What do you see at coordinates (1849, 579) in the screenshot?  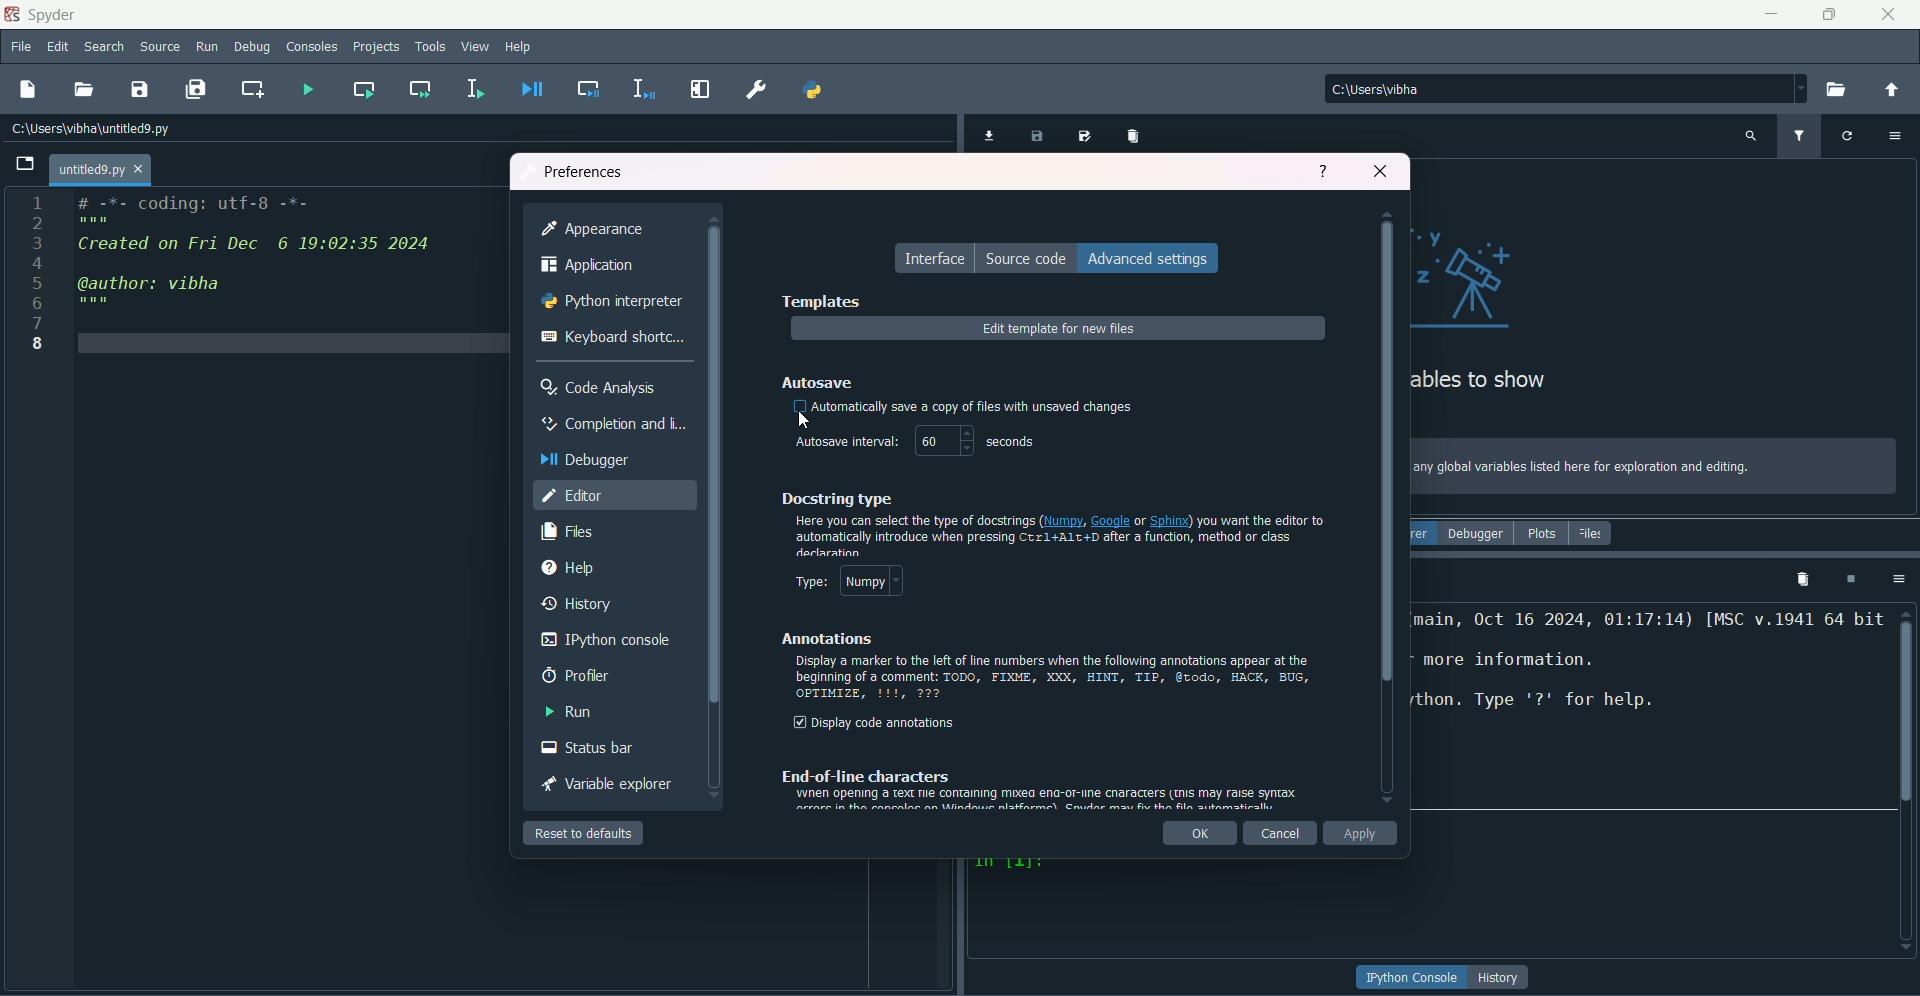 I see `interrupt kernel` at bounding box center [1849, 579].